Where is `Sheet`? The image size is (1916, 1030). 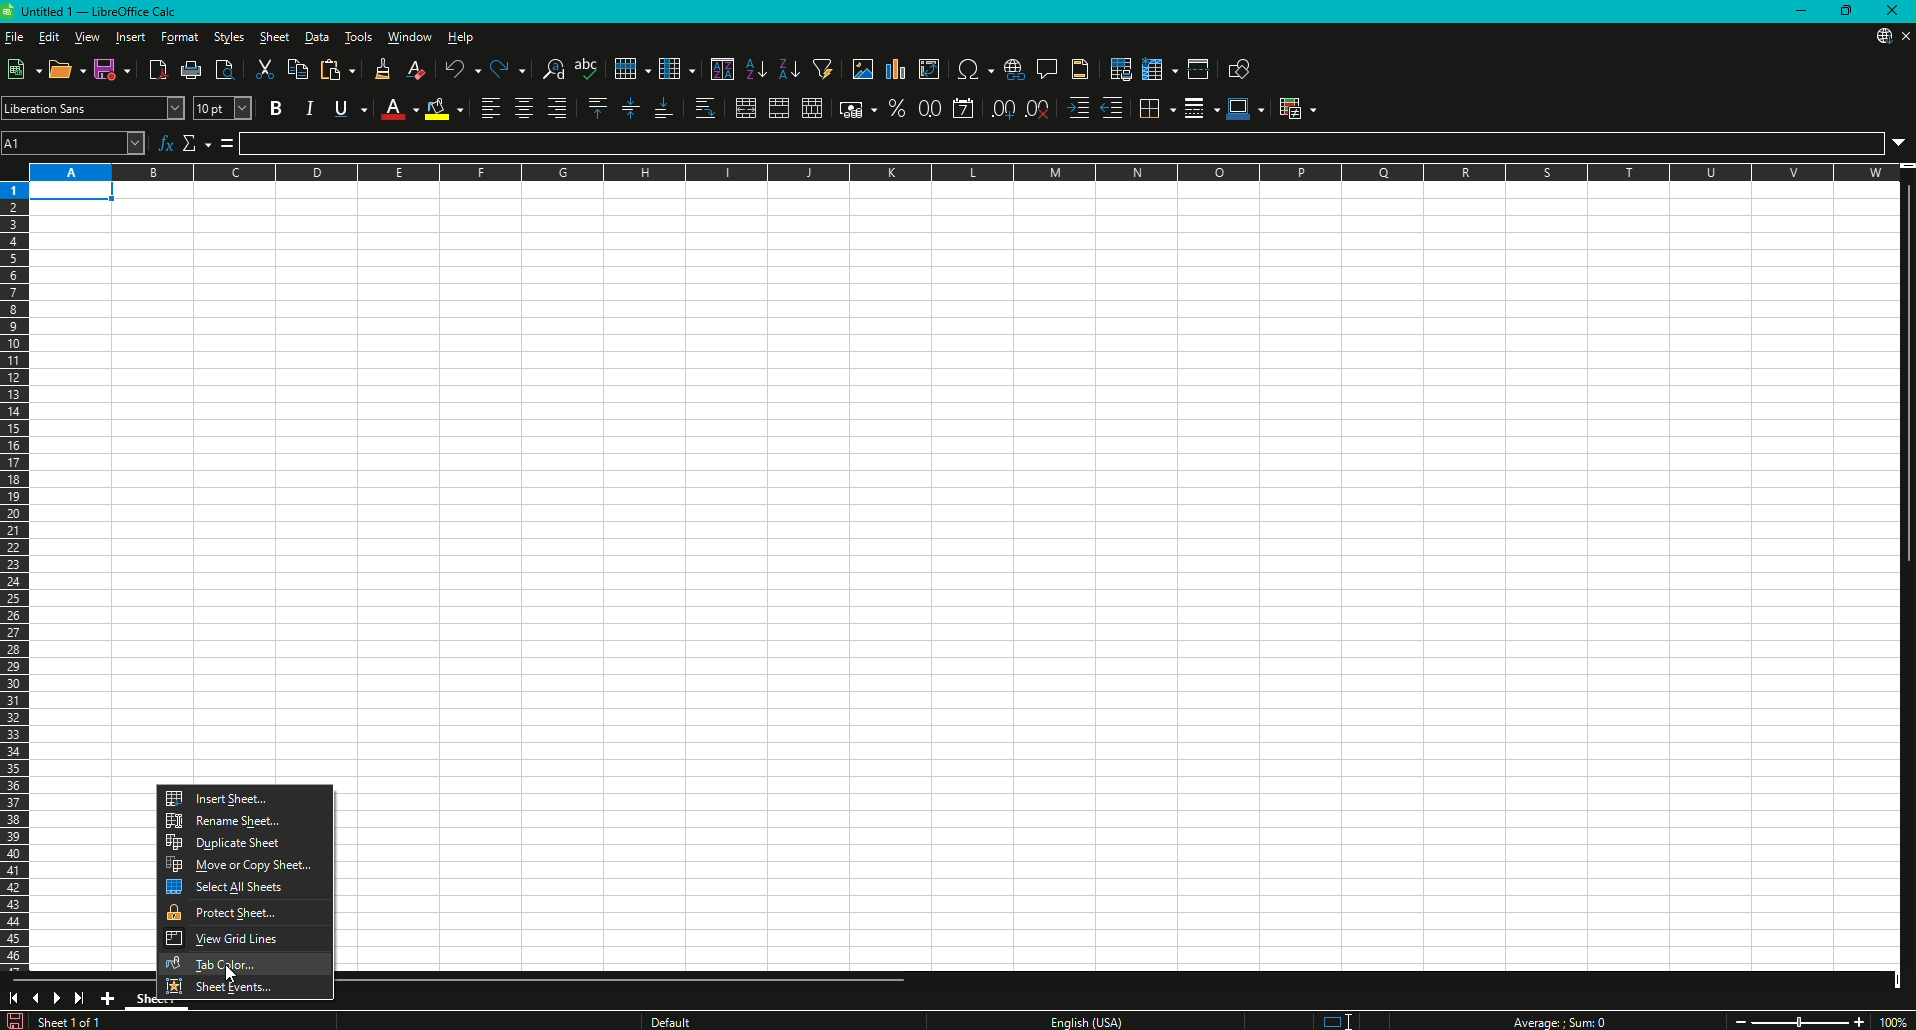 Sheet is located at coordinates (276, 36).